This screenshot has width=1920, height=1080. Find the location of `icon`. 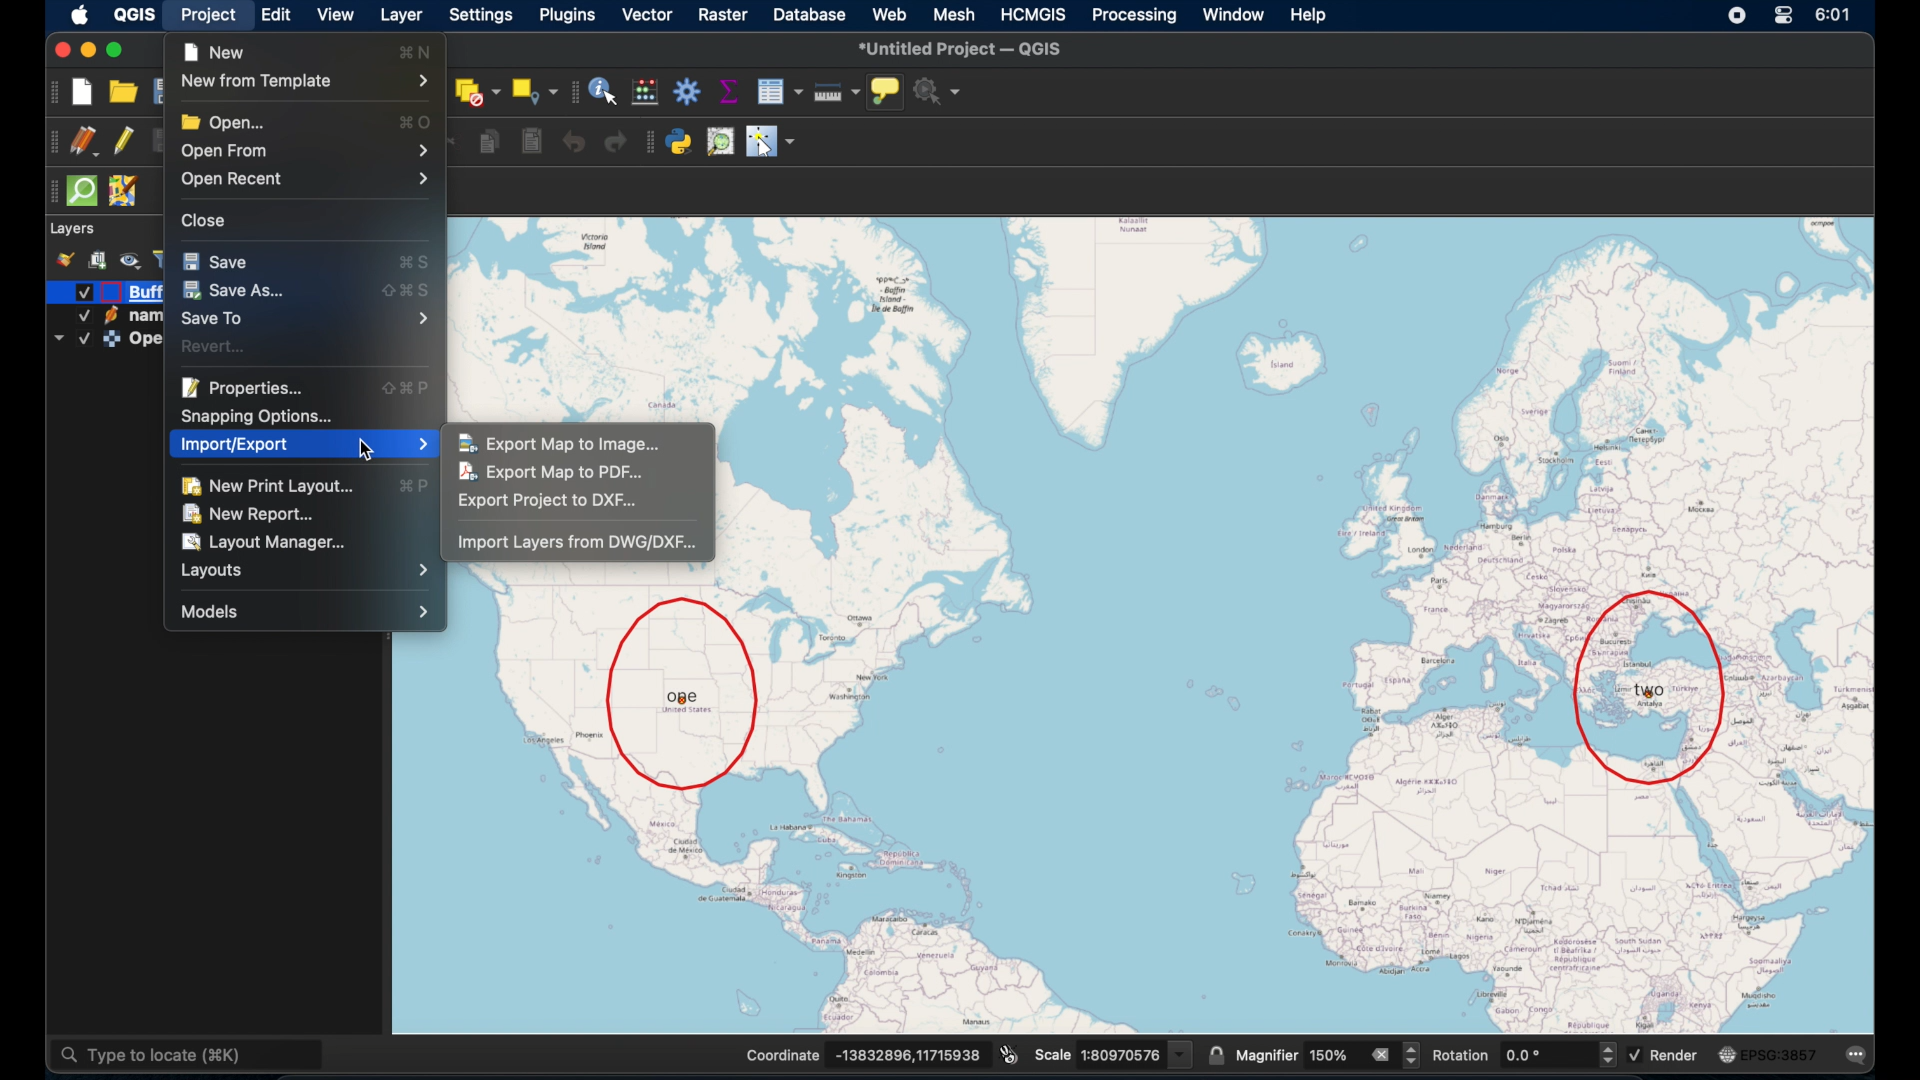

icon is located at coordinates (1726, 1055).